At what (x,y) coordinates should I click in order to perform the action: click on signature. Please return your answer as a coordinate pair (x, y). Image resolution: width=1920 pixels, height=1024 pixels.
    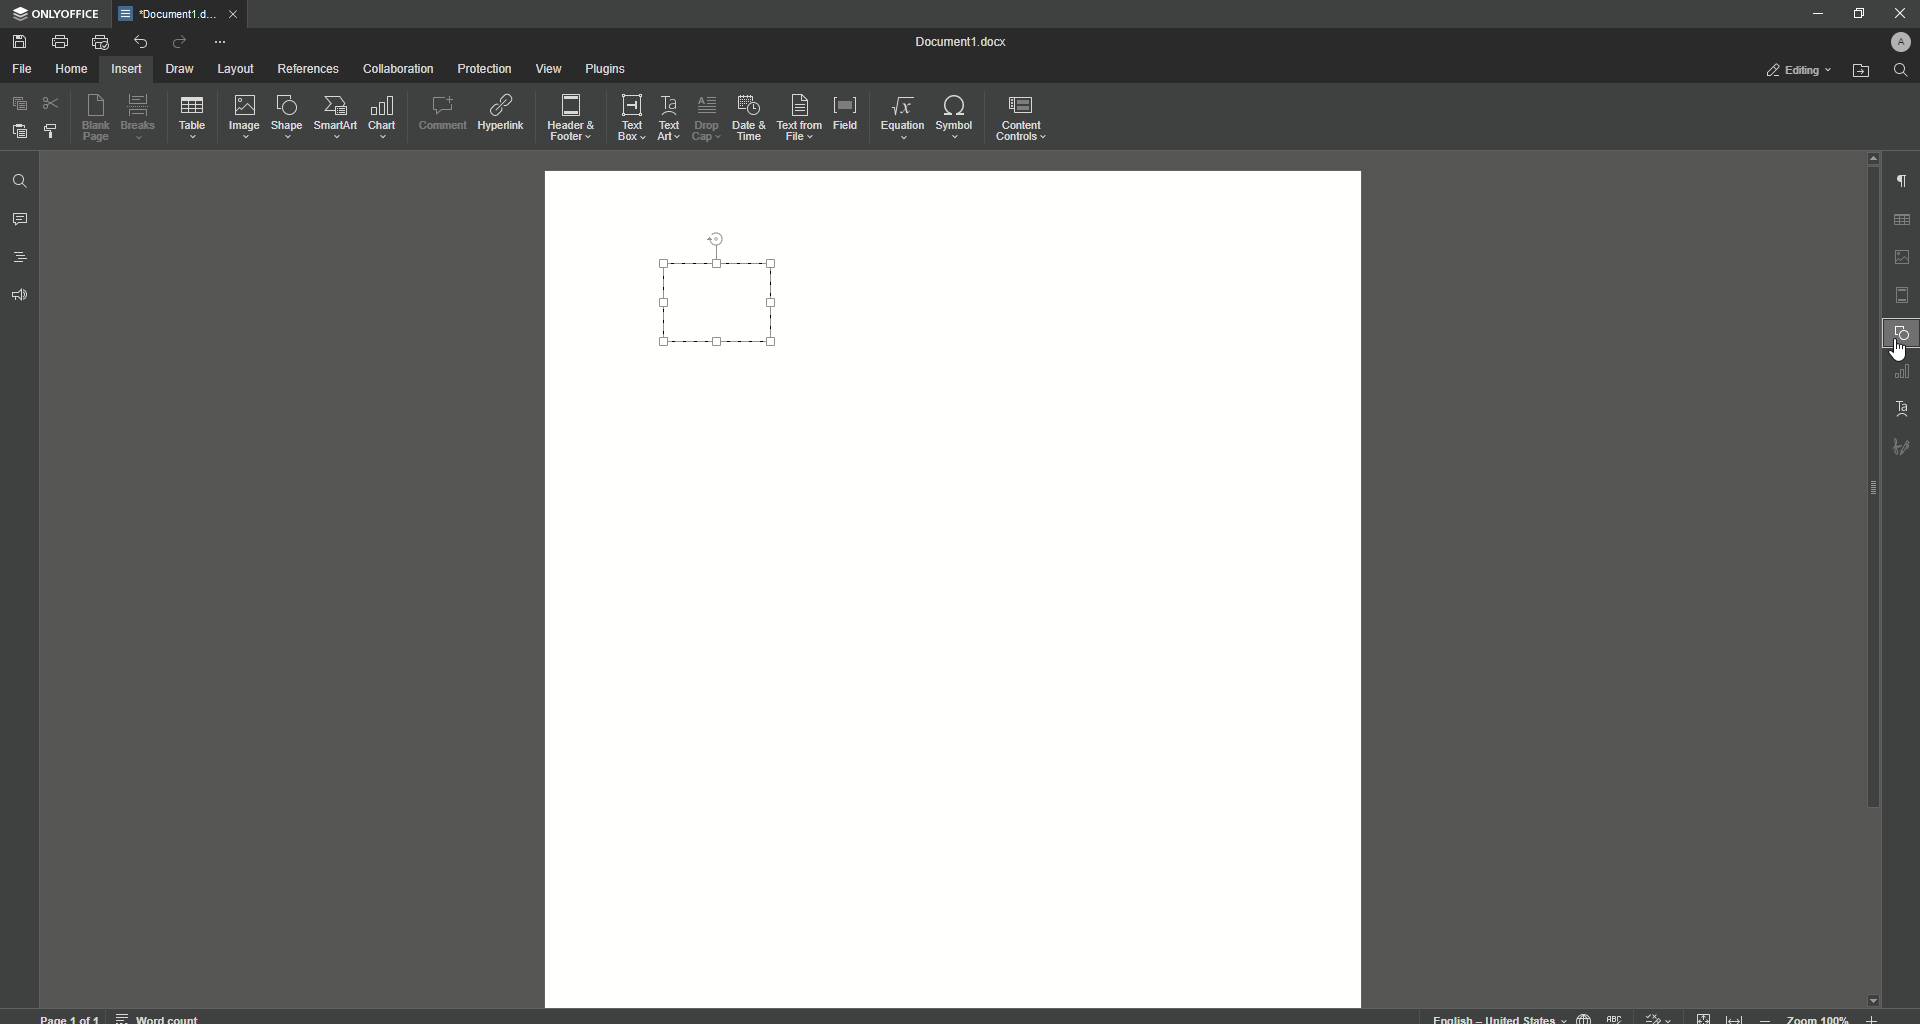
    Looking at the image, I should click on (1902, 449).